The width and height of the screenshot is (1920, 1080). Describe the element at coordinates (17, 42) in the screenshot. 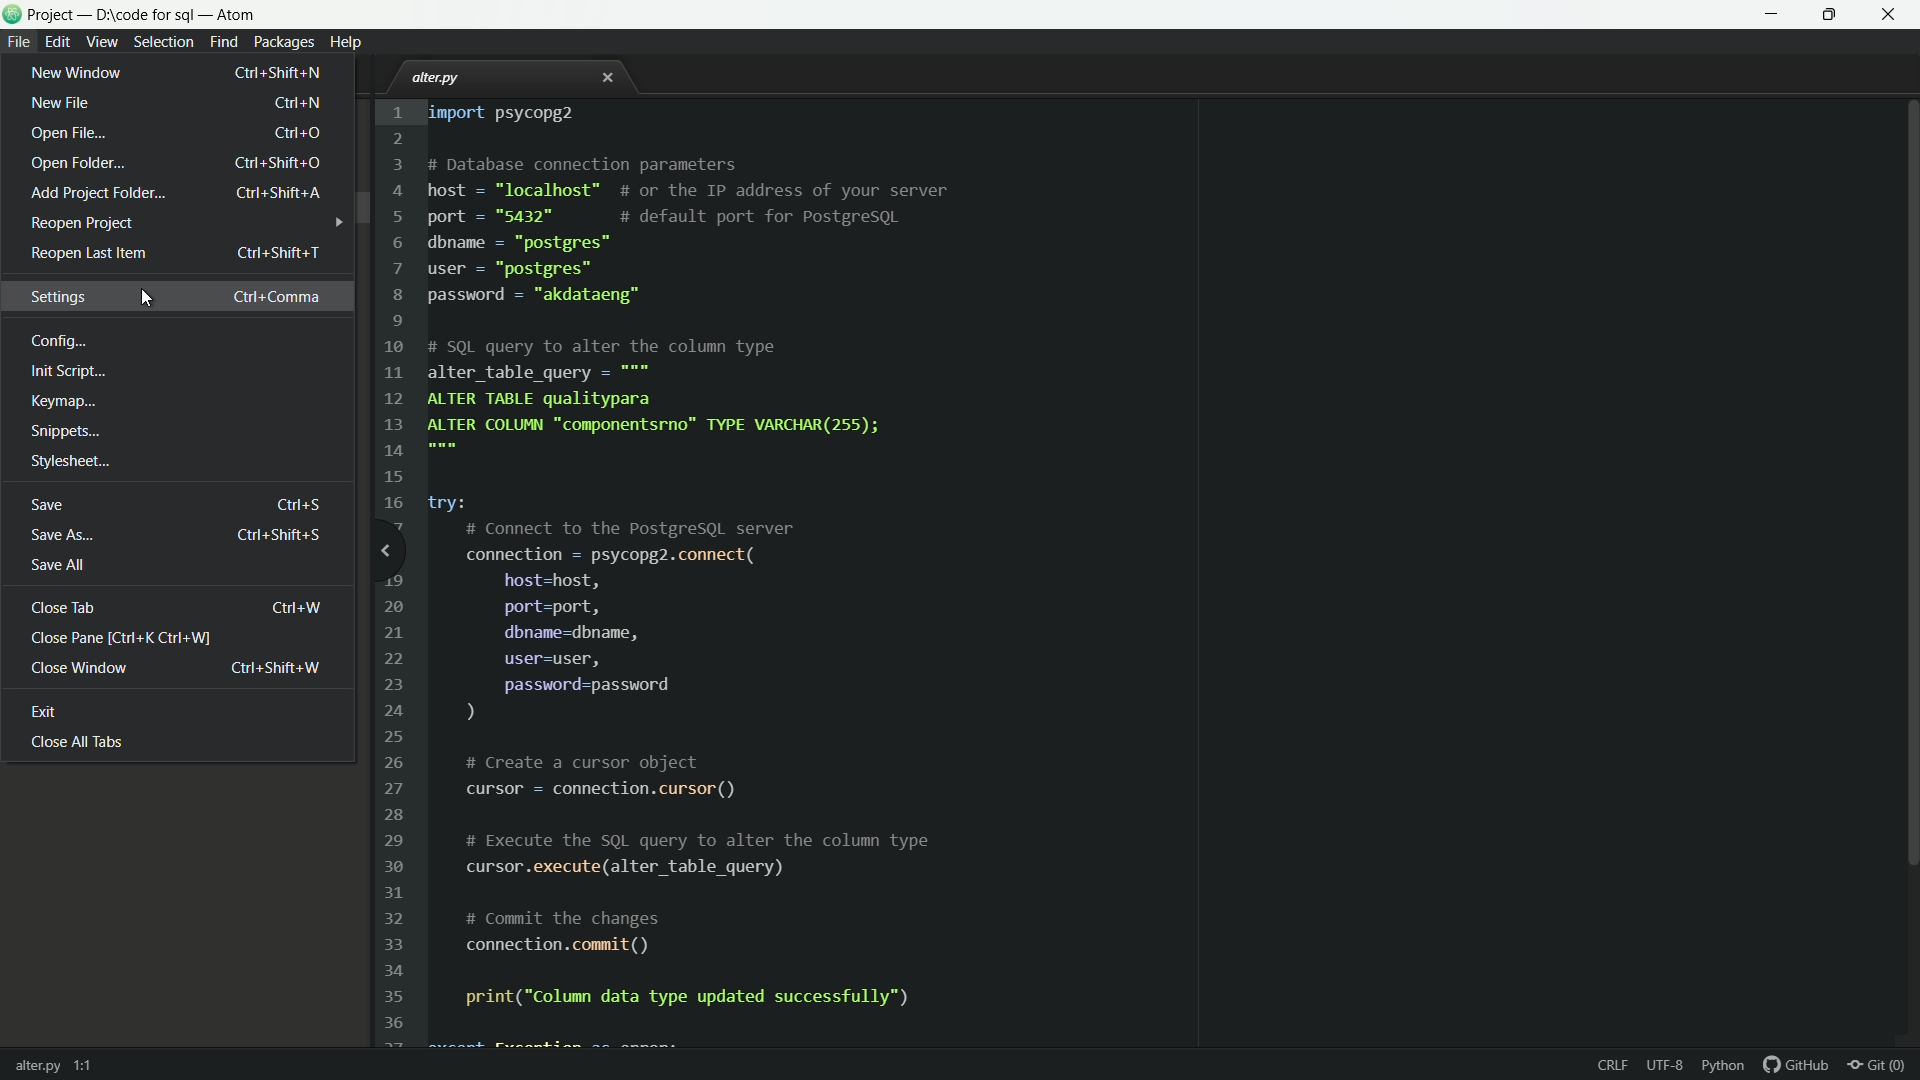

I see `file menu` at that location.